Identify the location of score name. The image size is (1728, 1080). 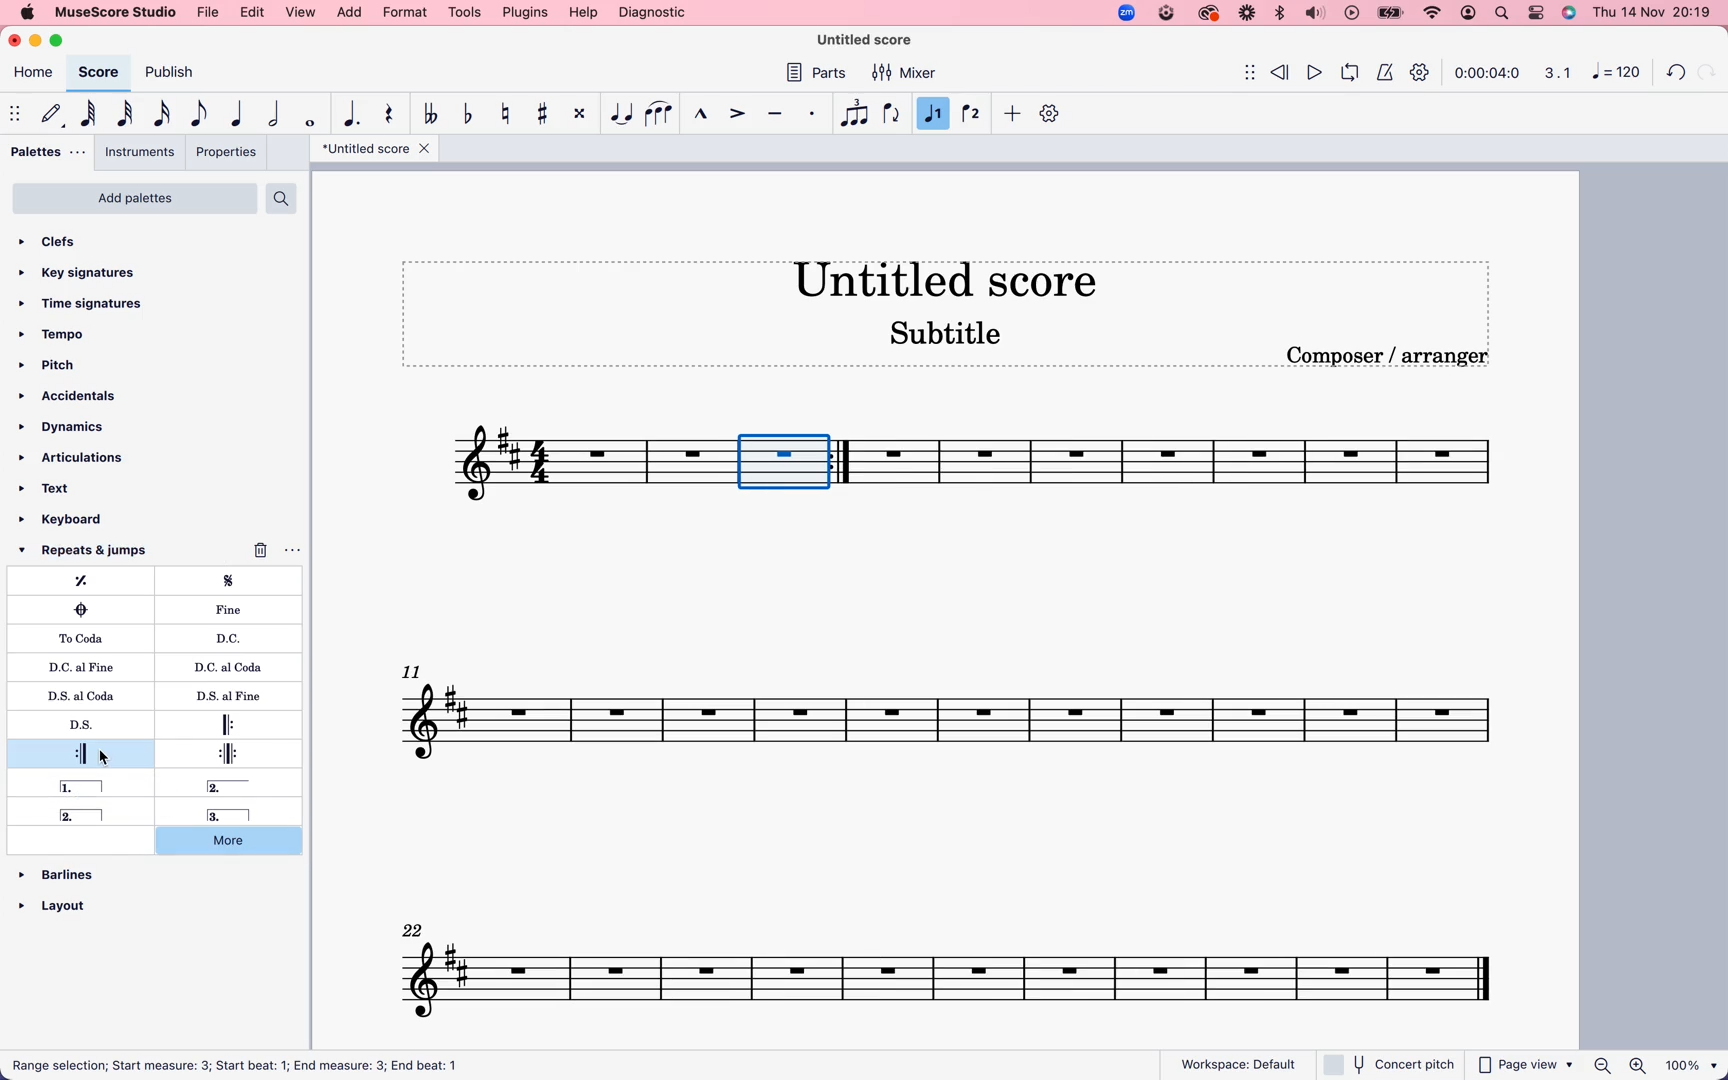
(375, 149).